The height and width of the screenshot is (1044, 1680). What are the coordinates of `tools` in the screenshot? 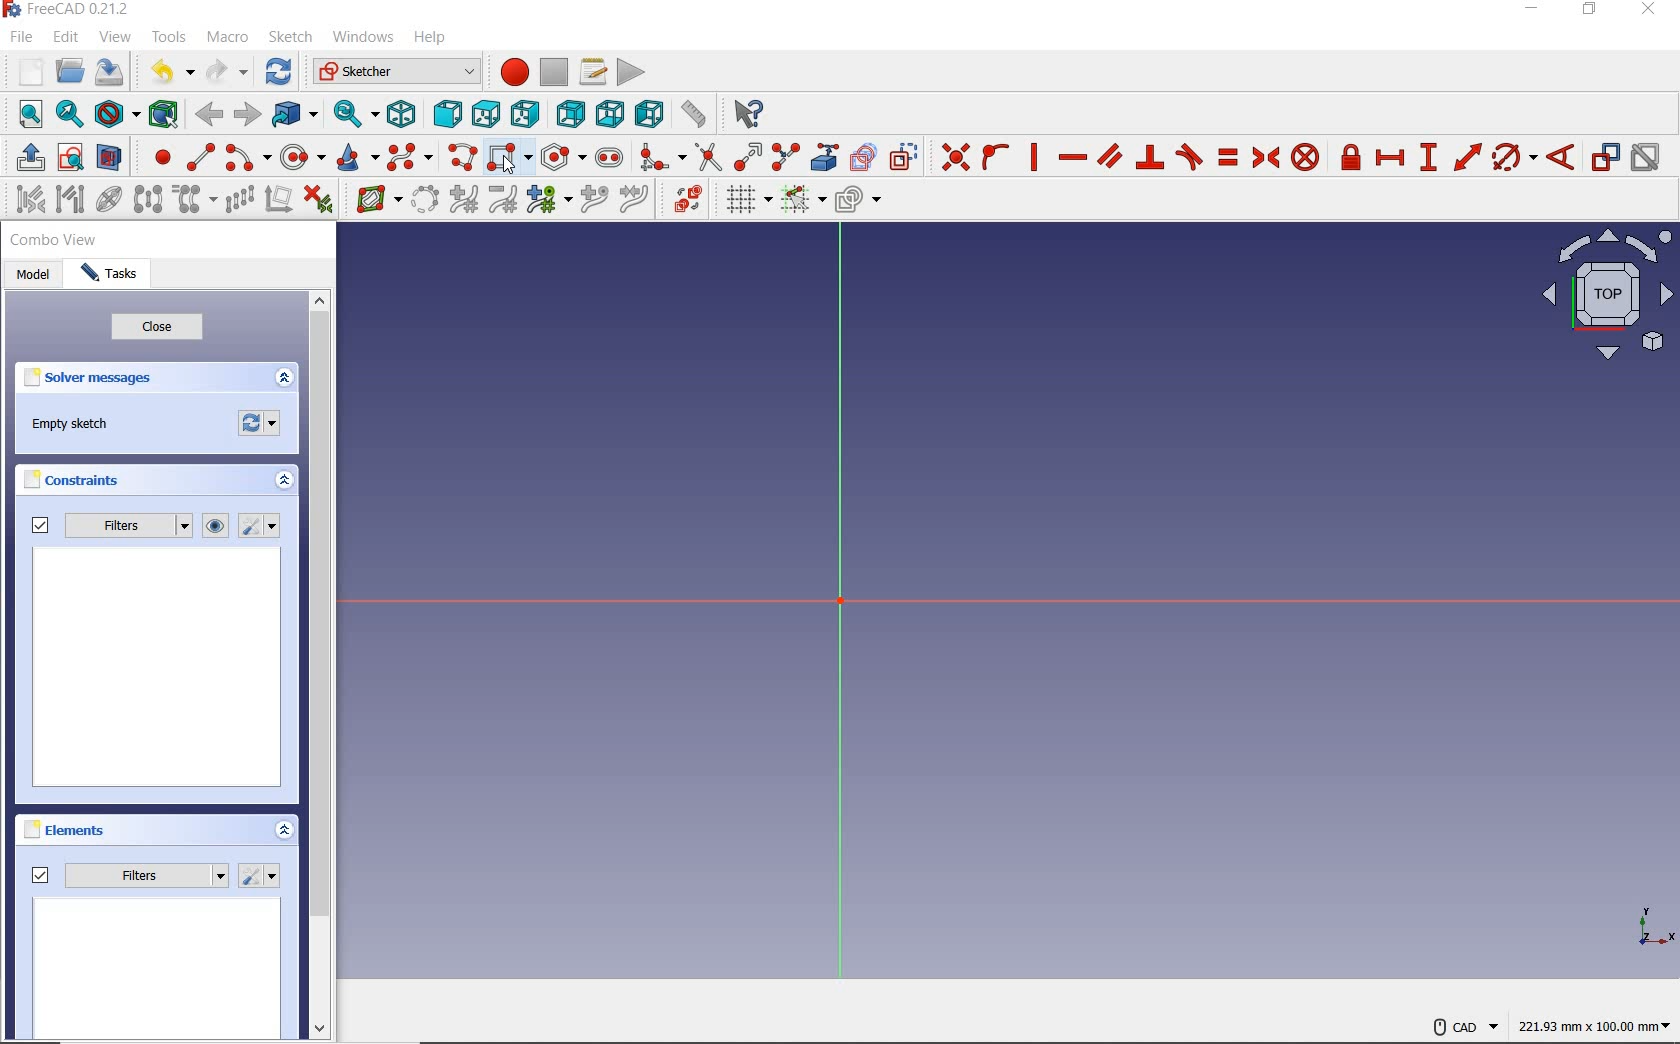 It's located at (168, 38).